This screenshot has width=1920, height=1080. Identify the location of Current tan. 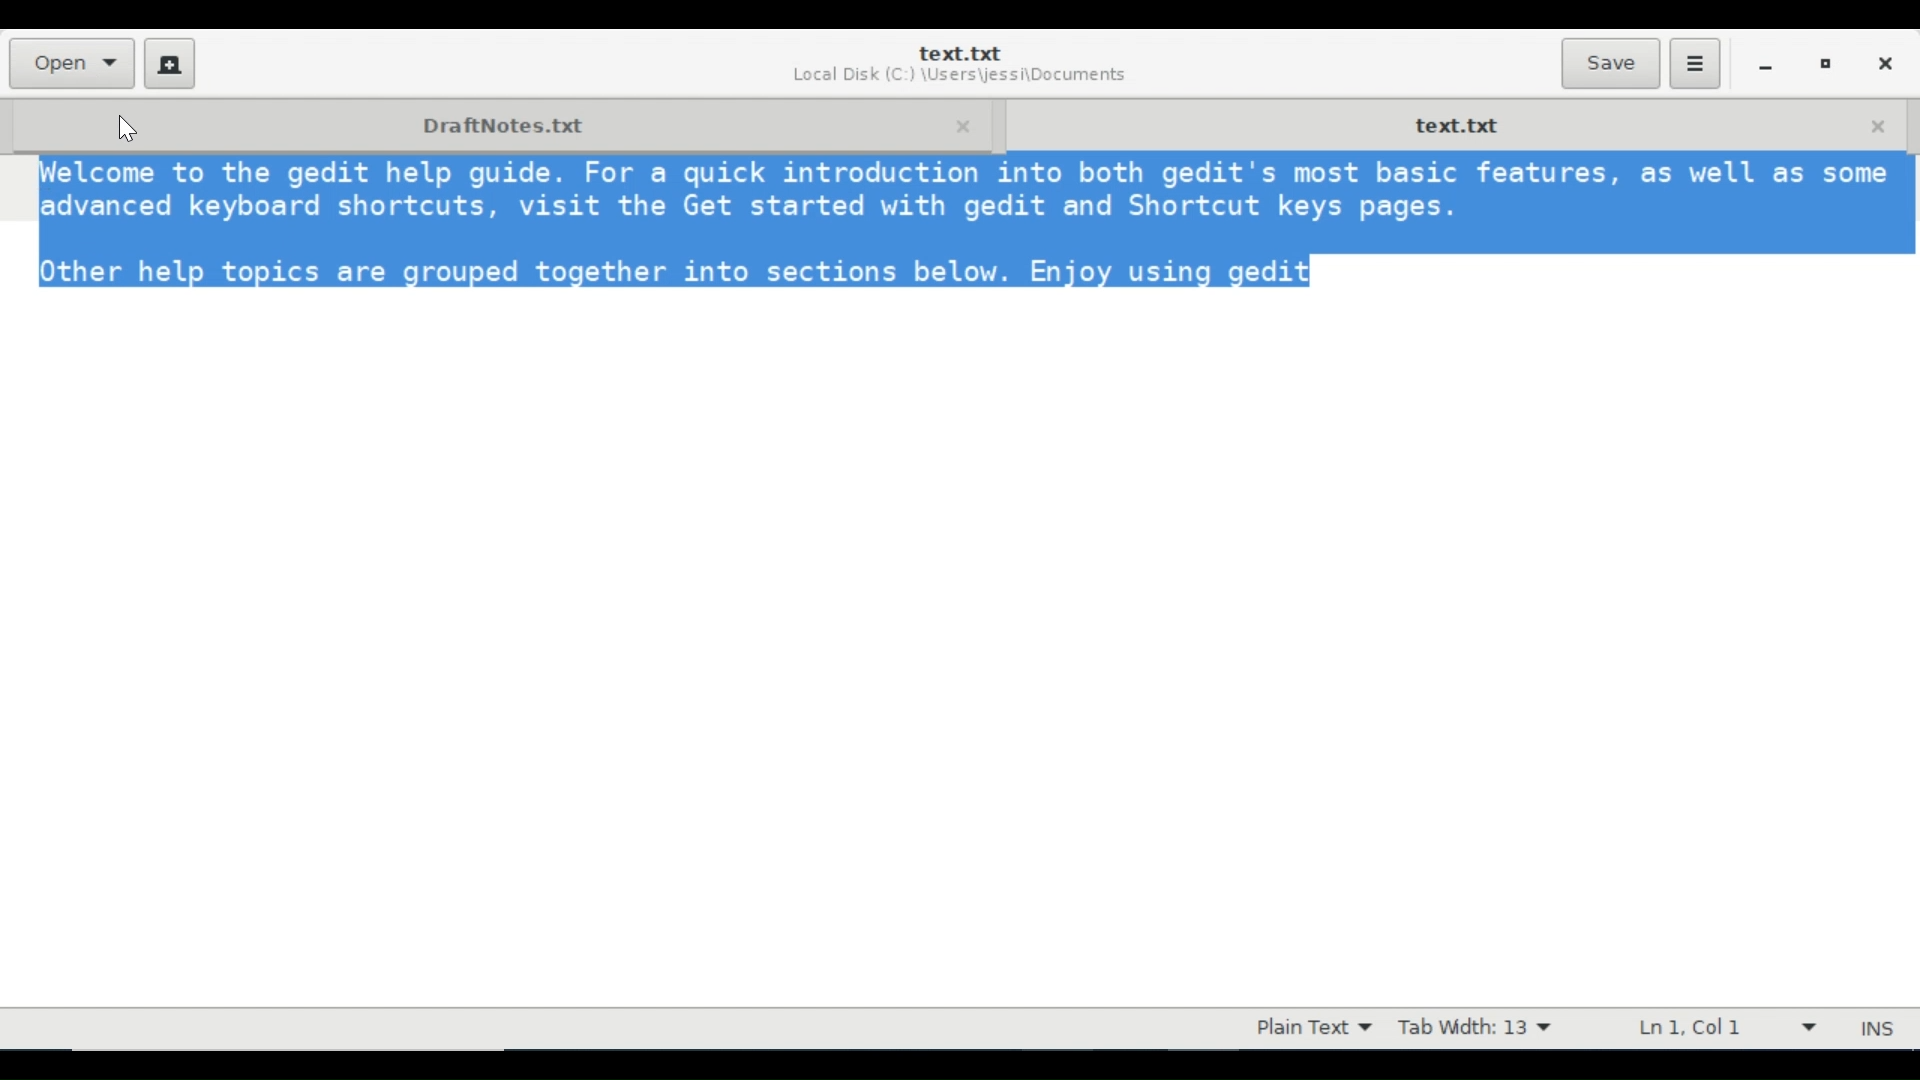
(1455, 123).